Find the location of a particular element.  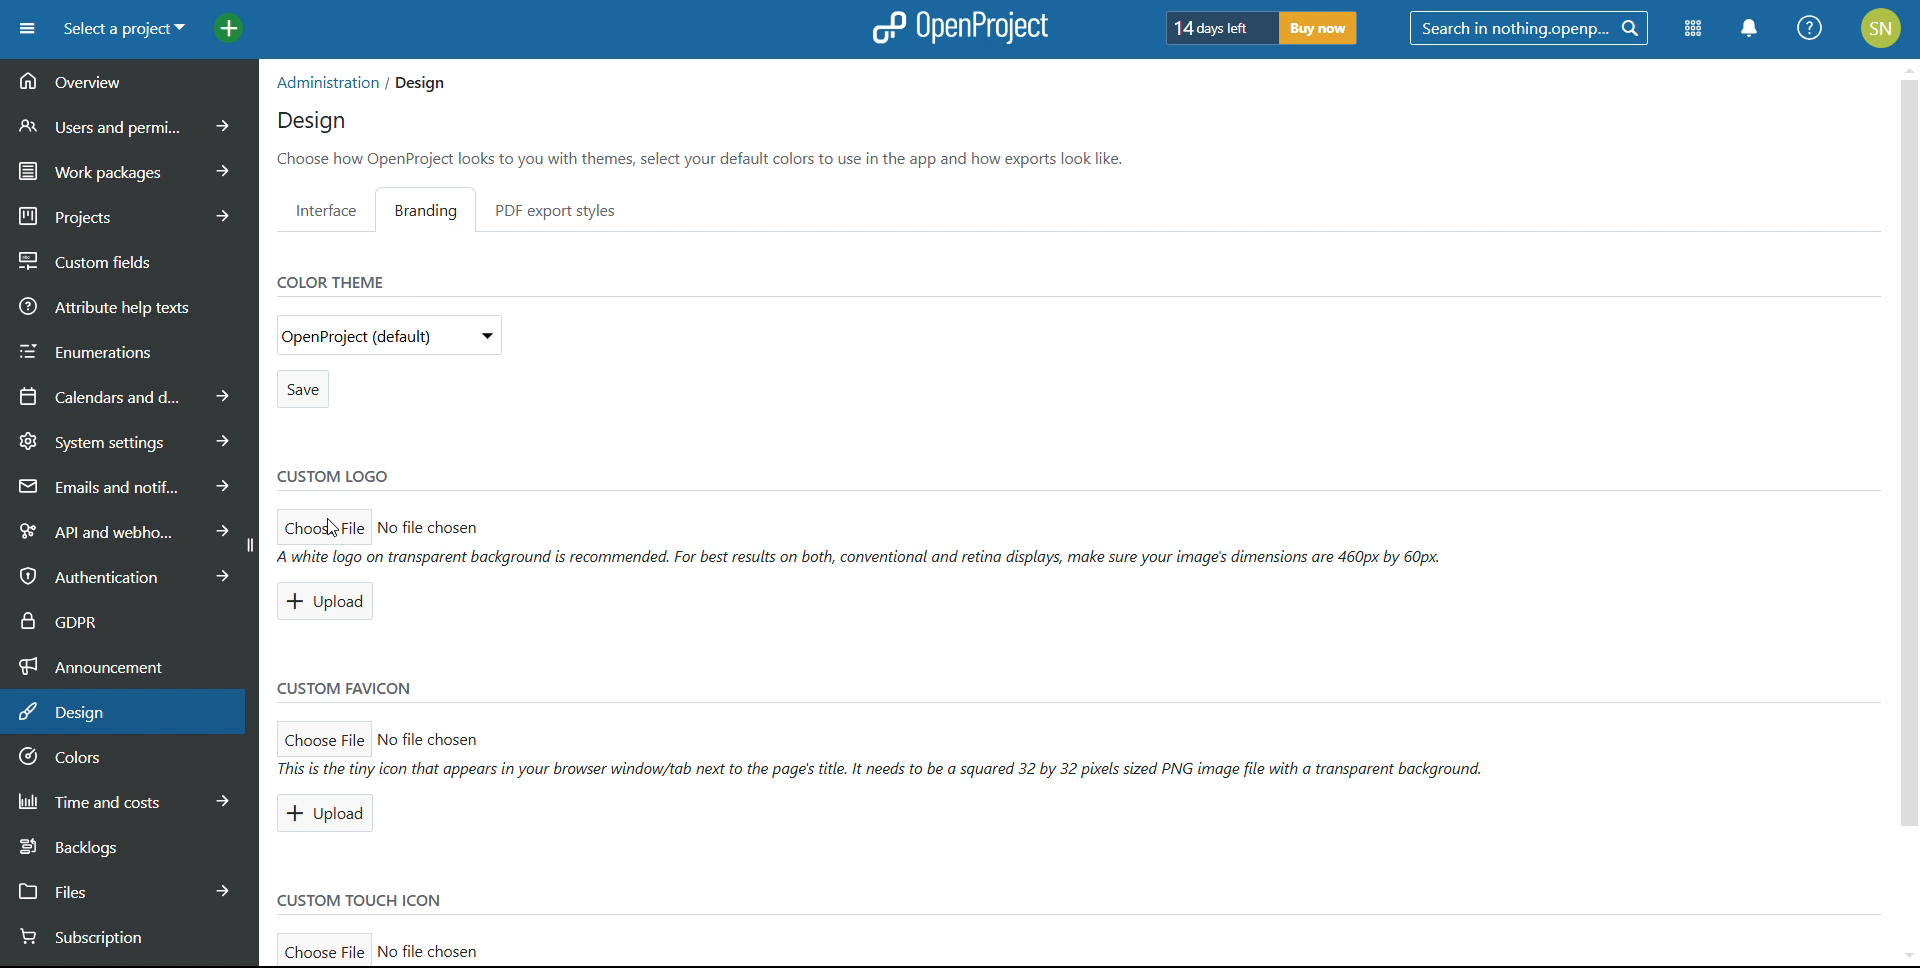

interface is located at coordinates (326, 209).